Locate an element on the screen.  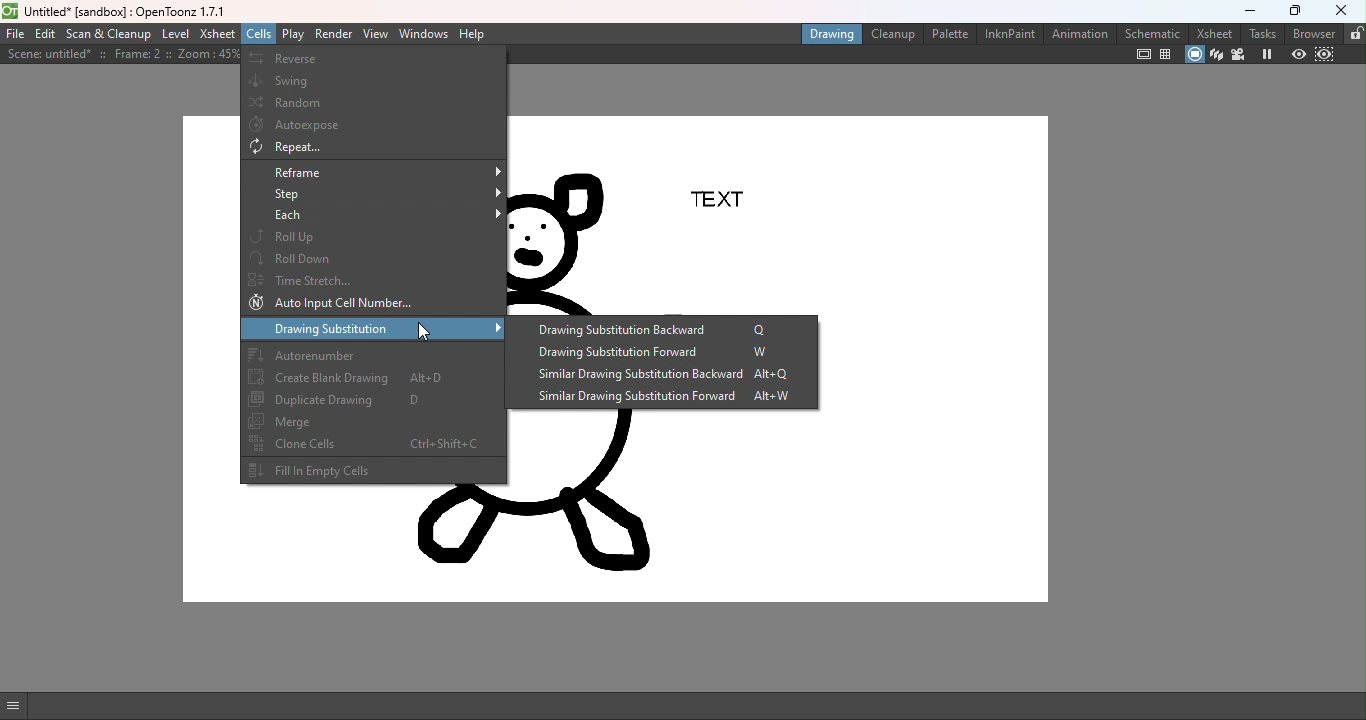
Swing is located at coordinates (375, 84).